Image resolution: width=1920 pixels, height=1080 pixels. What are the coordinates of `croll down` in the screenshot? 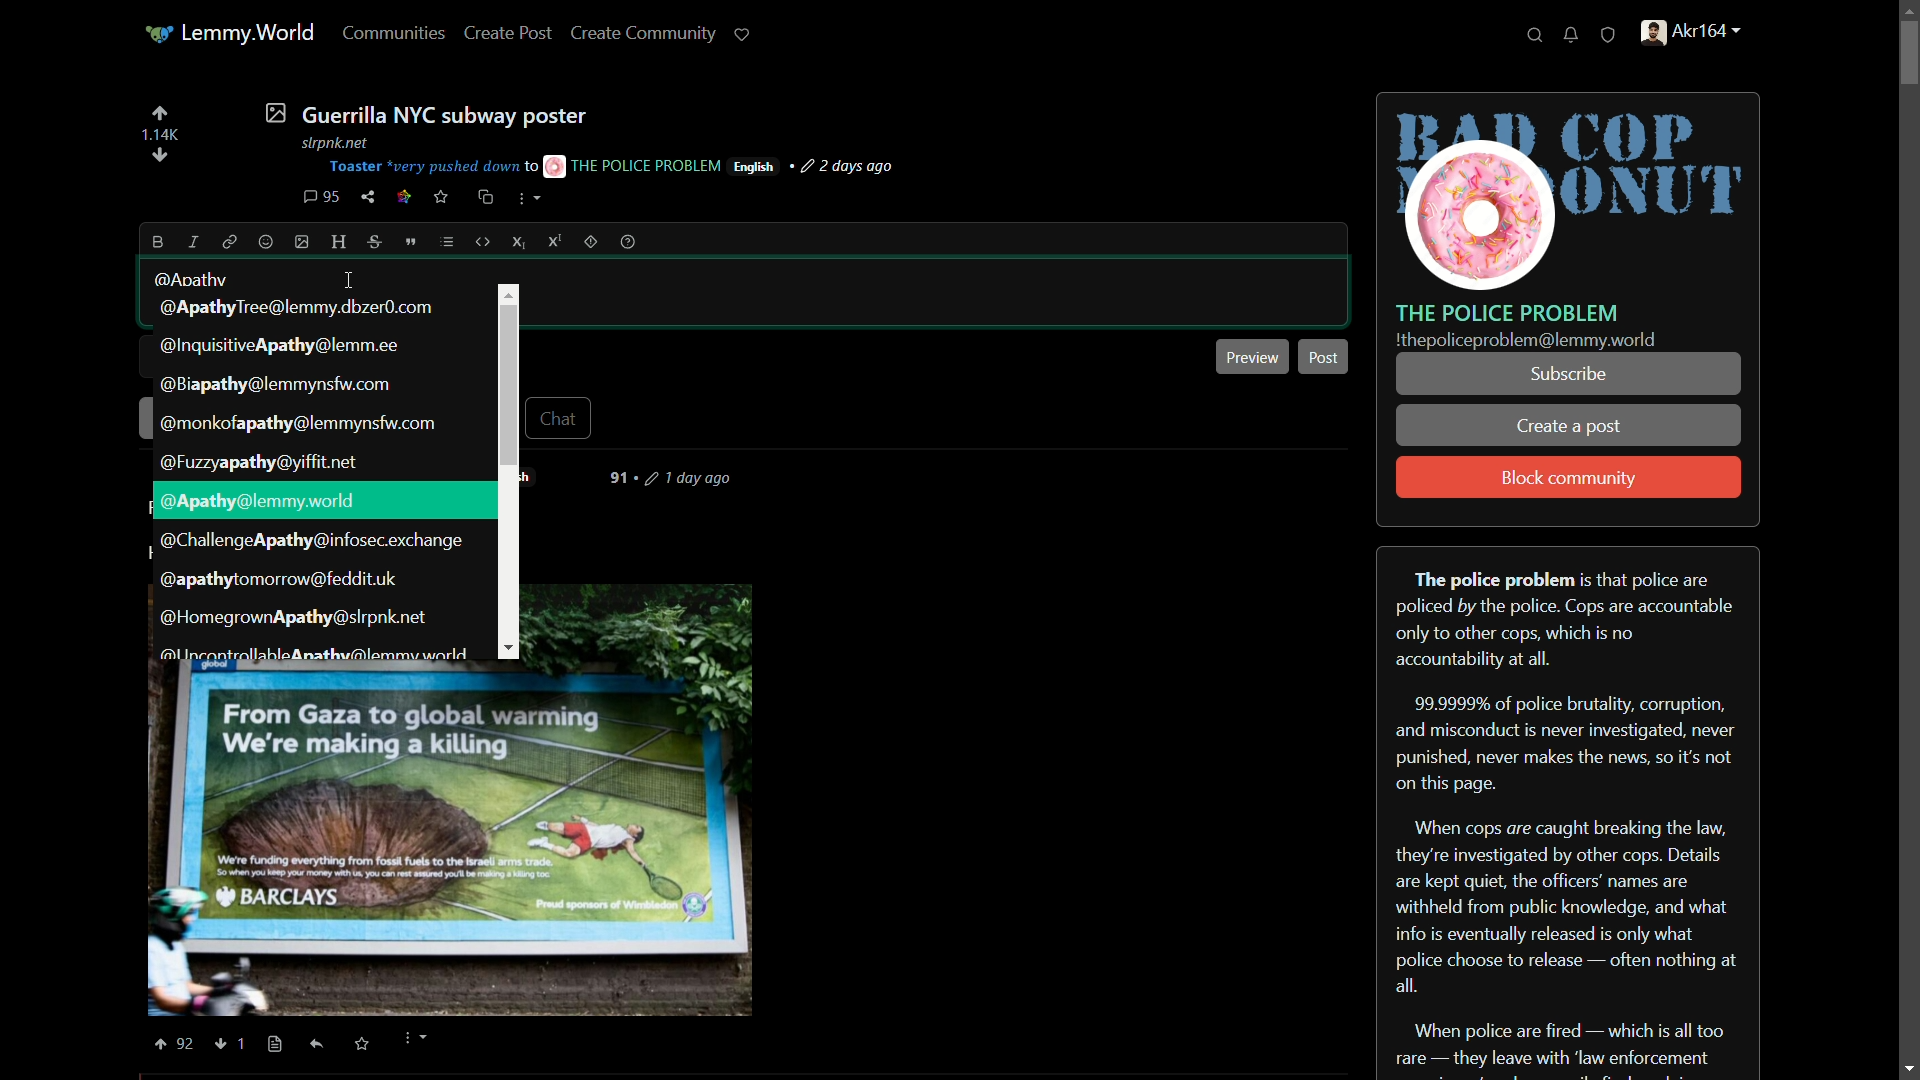 It's located at (1906, 1066).